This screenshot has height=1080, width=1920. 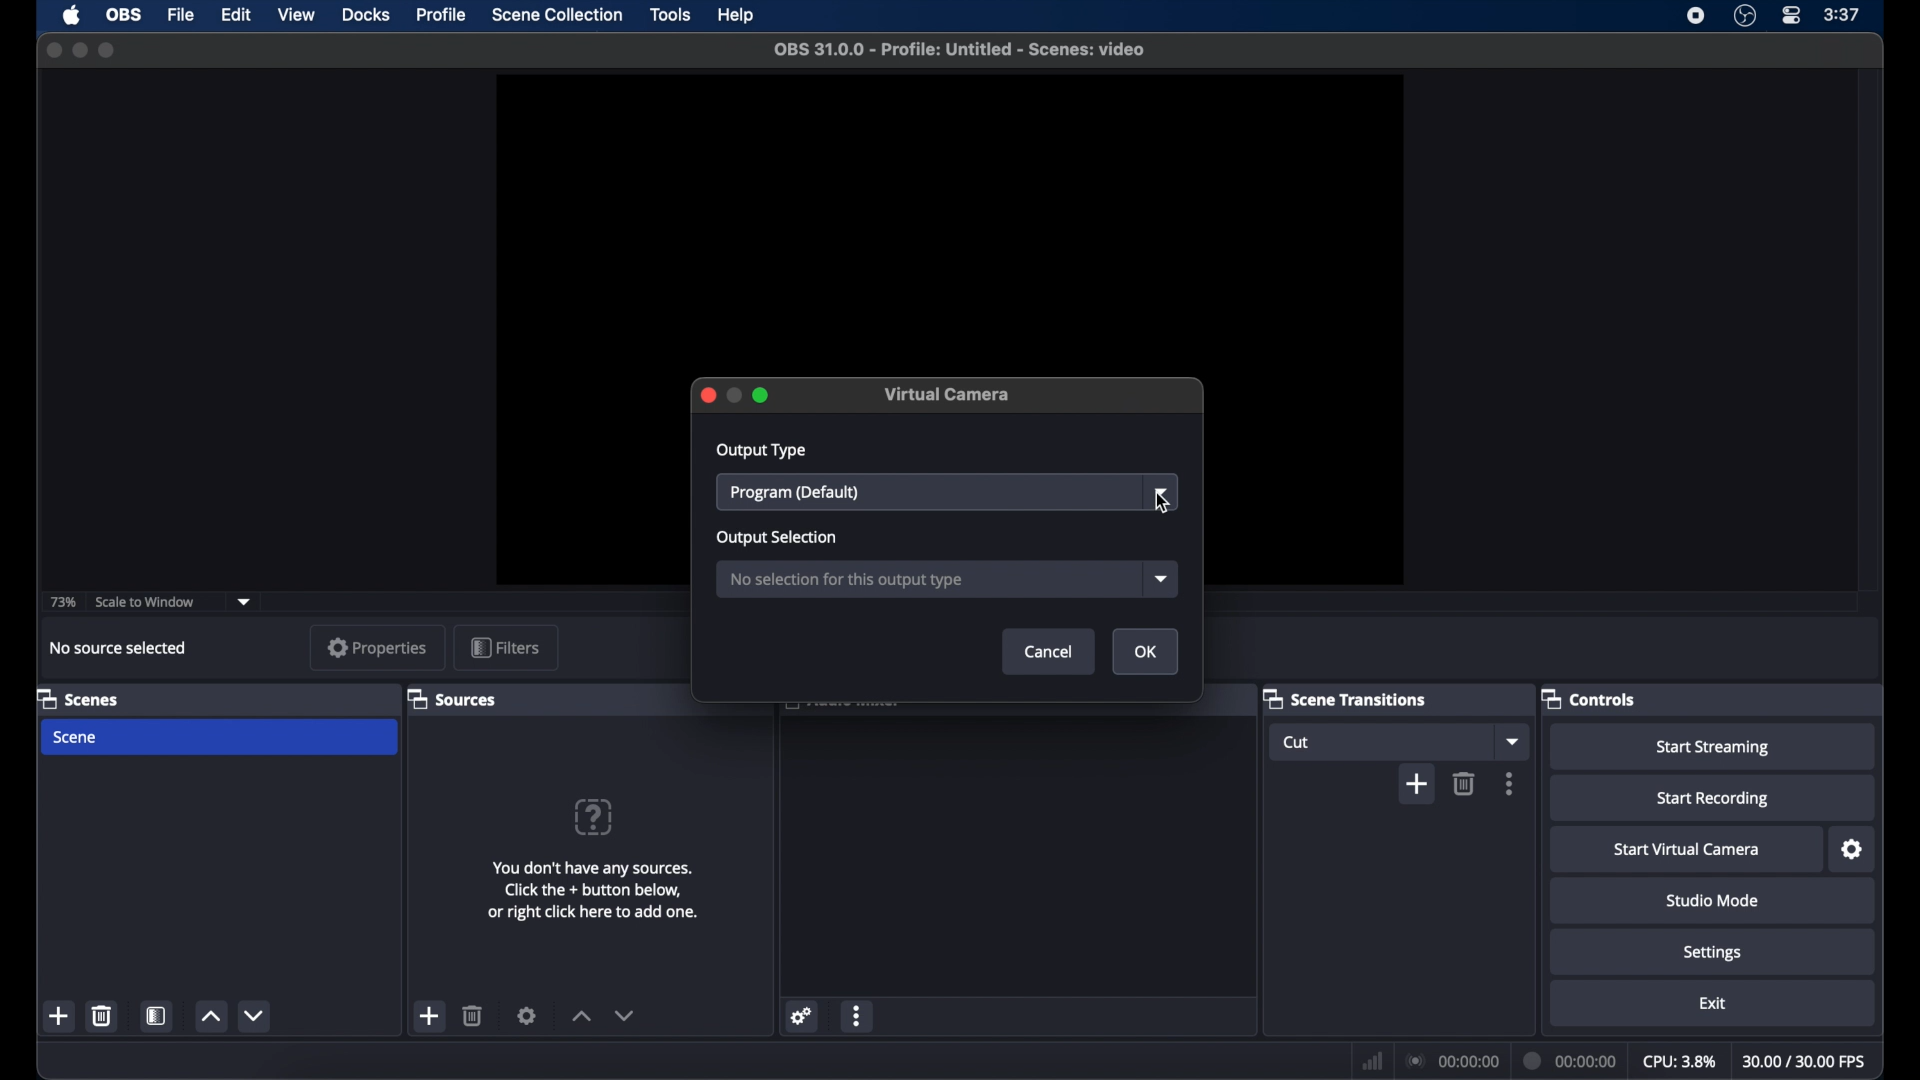 What do you see at coordinates (802, 1015) in the screenshot?
I see `settings` at bounding box center [802, 1015].